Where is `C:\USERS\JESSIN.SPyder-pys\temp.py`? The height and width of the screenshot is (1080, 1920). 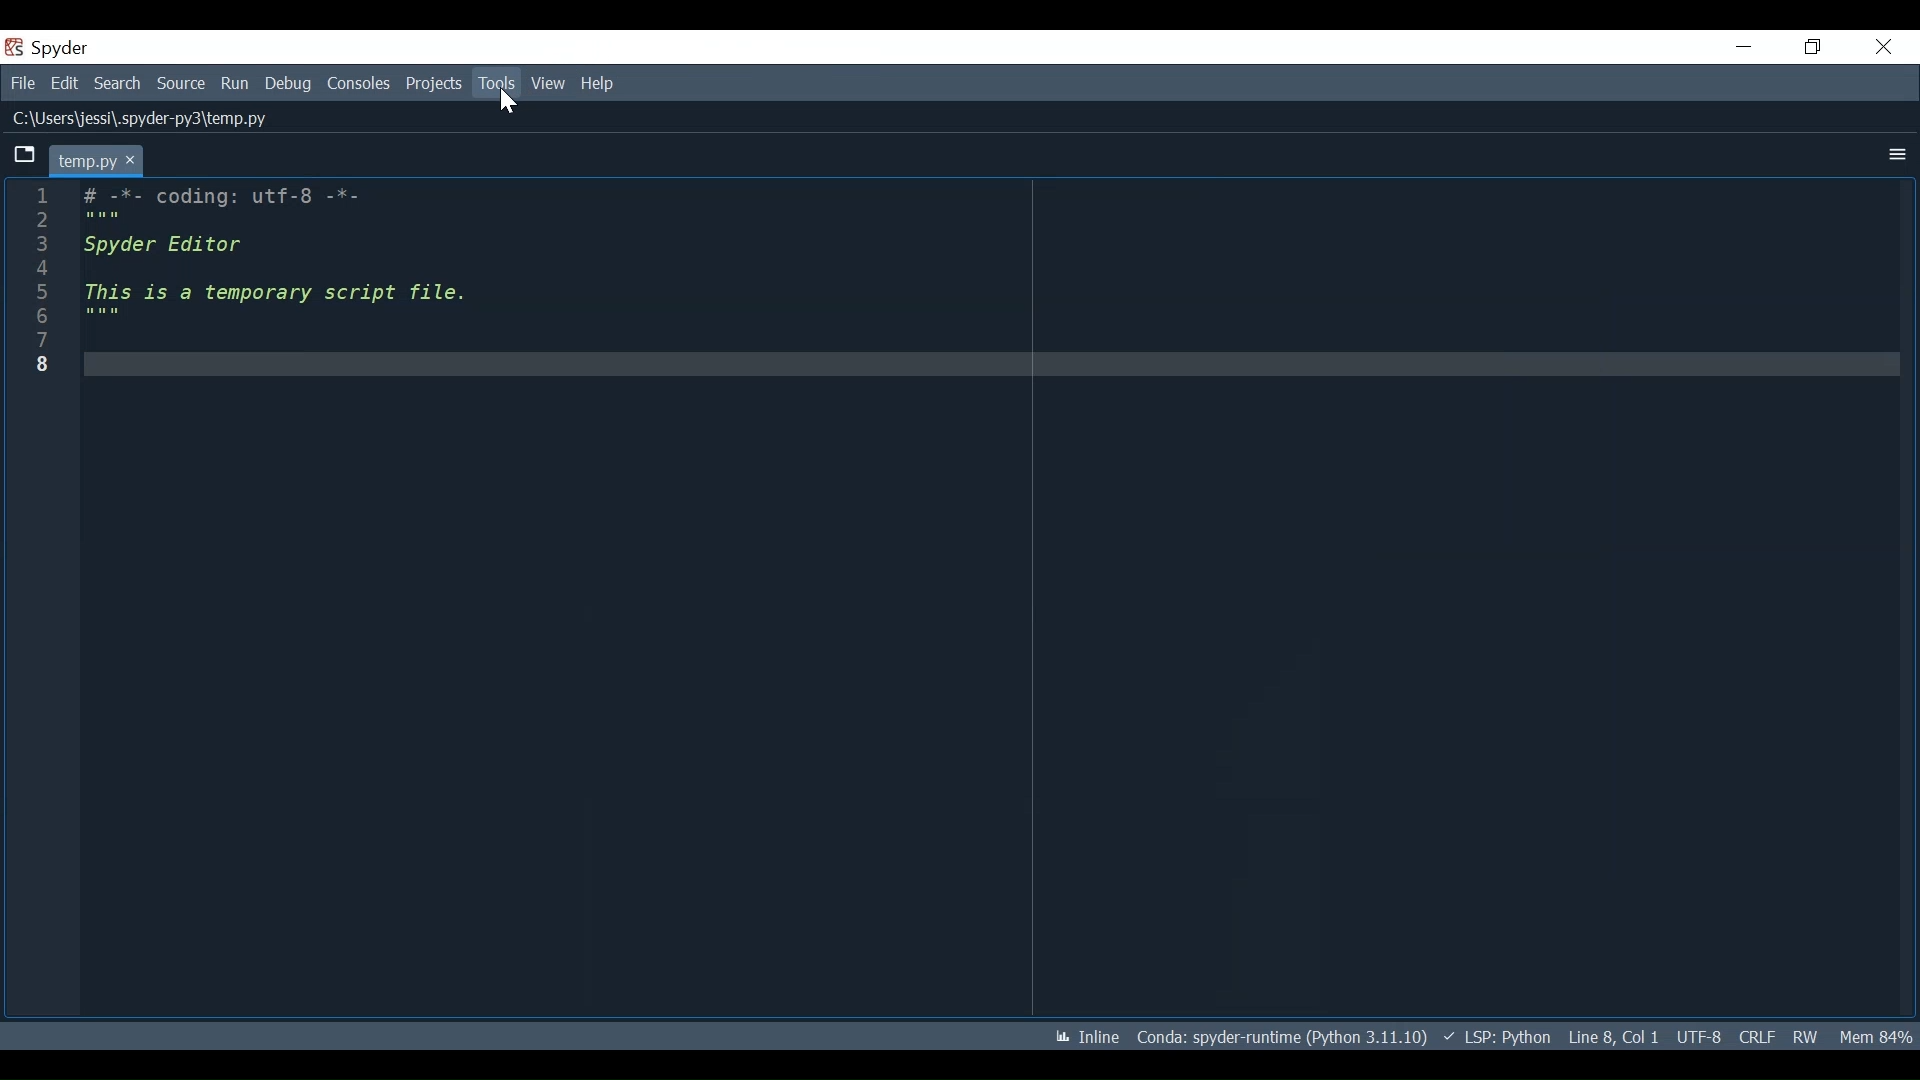
C:\USERS\JESSIN.SPyder-pys\temp.py is located at coordinates (155, 119).